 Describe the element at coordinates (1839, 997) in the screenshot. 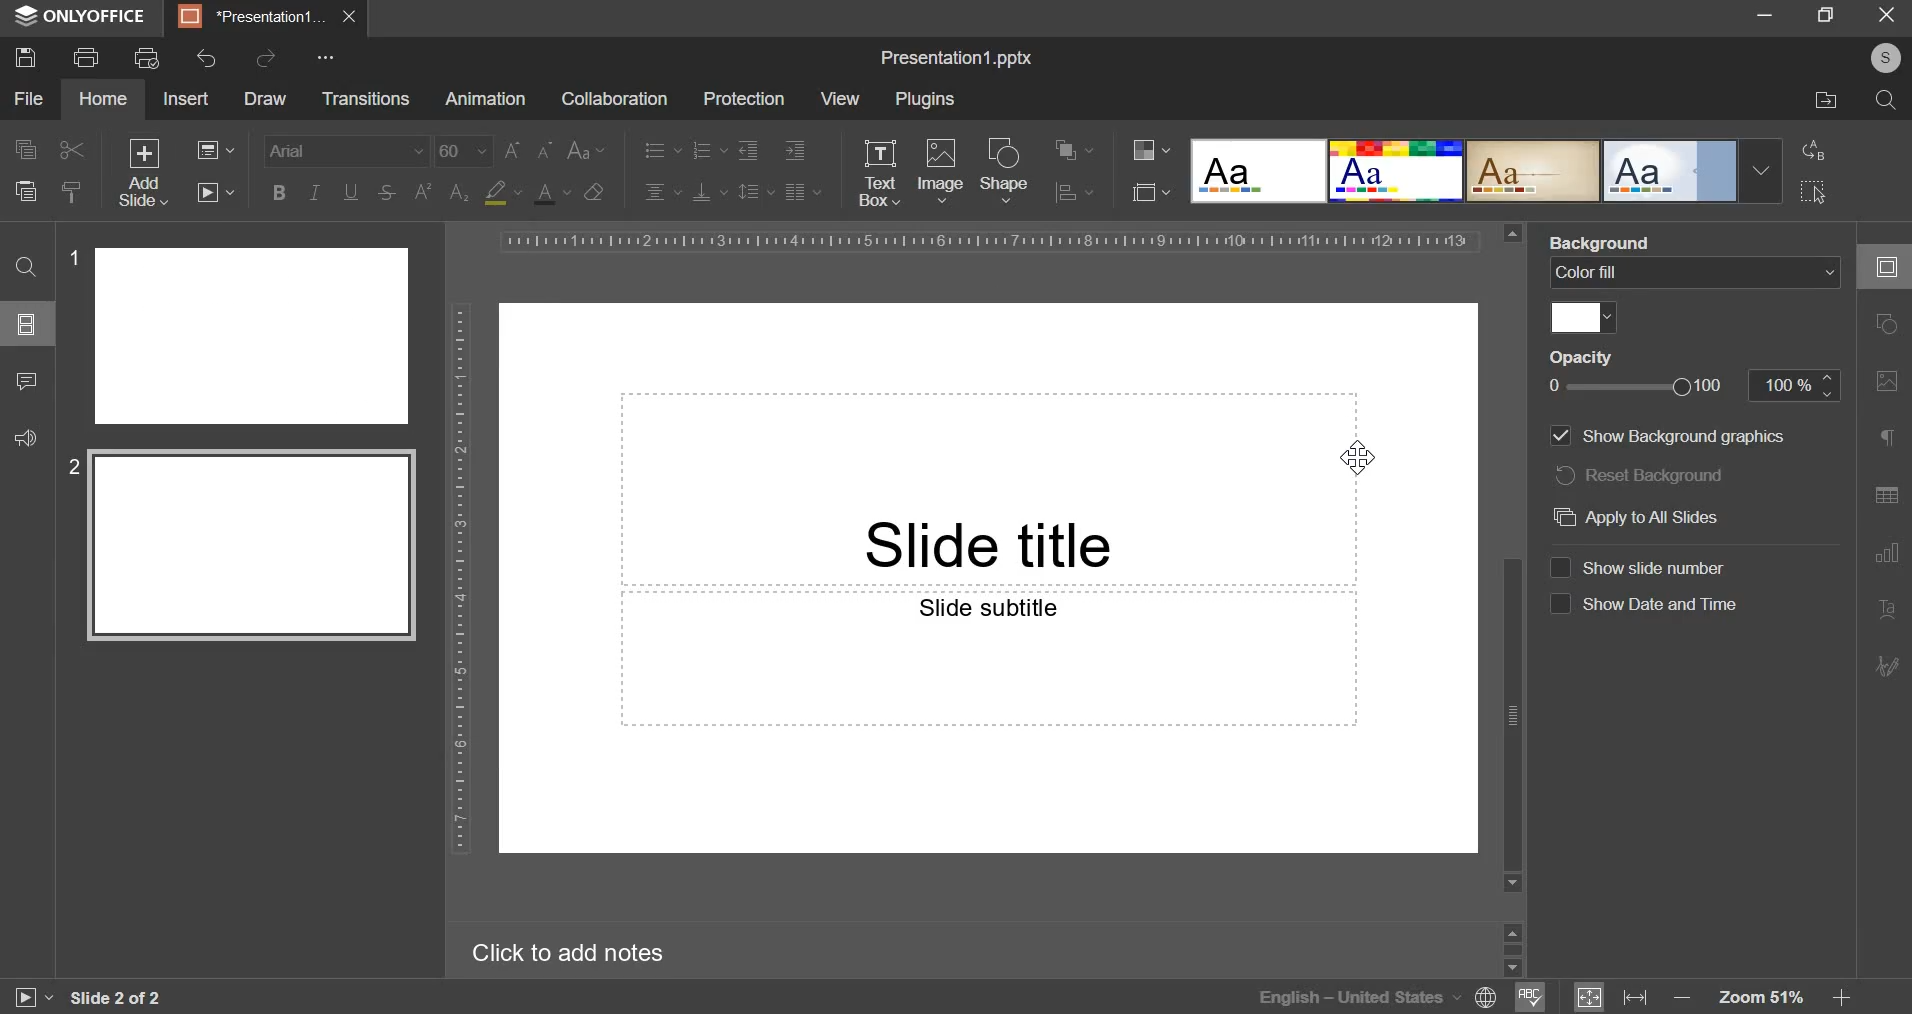

I see `zoom in` at that location.